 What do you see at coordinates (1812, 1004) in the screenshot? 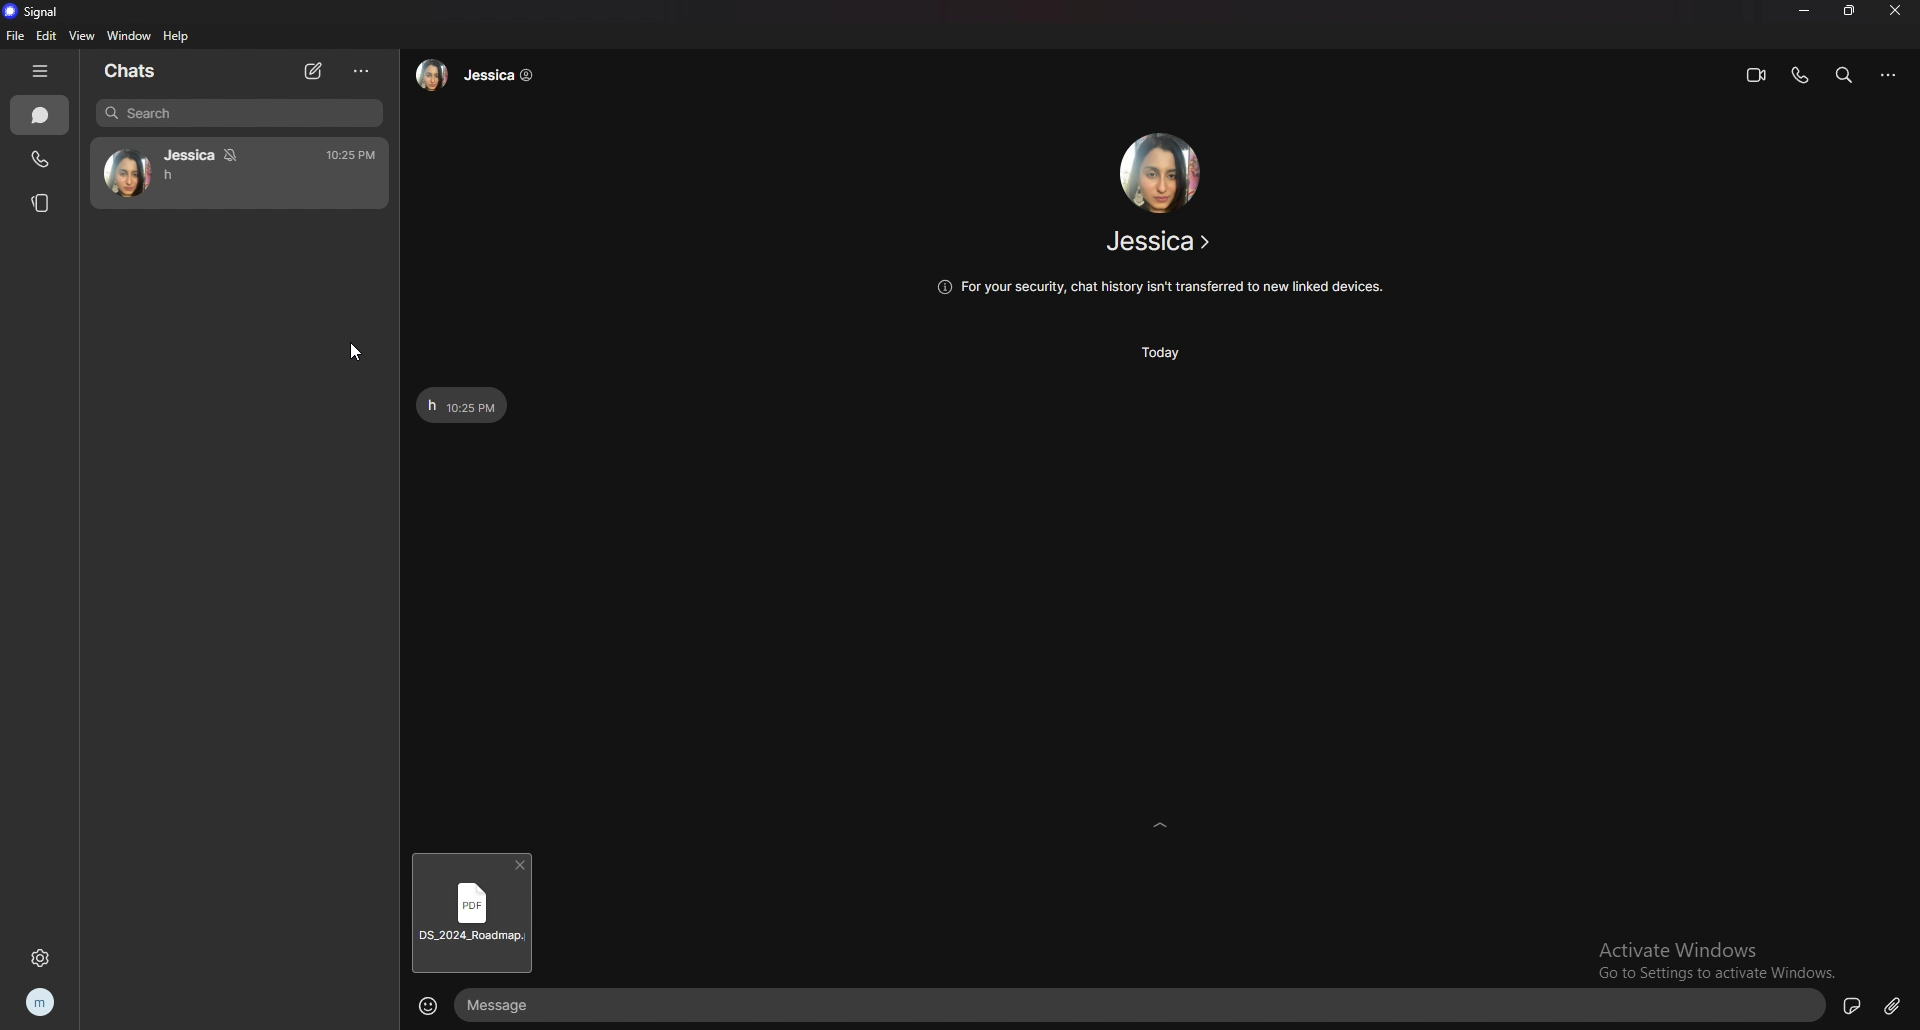
I see `sticker` at bounding box center [1812, 1004].